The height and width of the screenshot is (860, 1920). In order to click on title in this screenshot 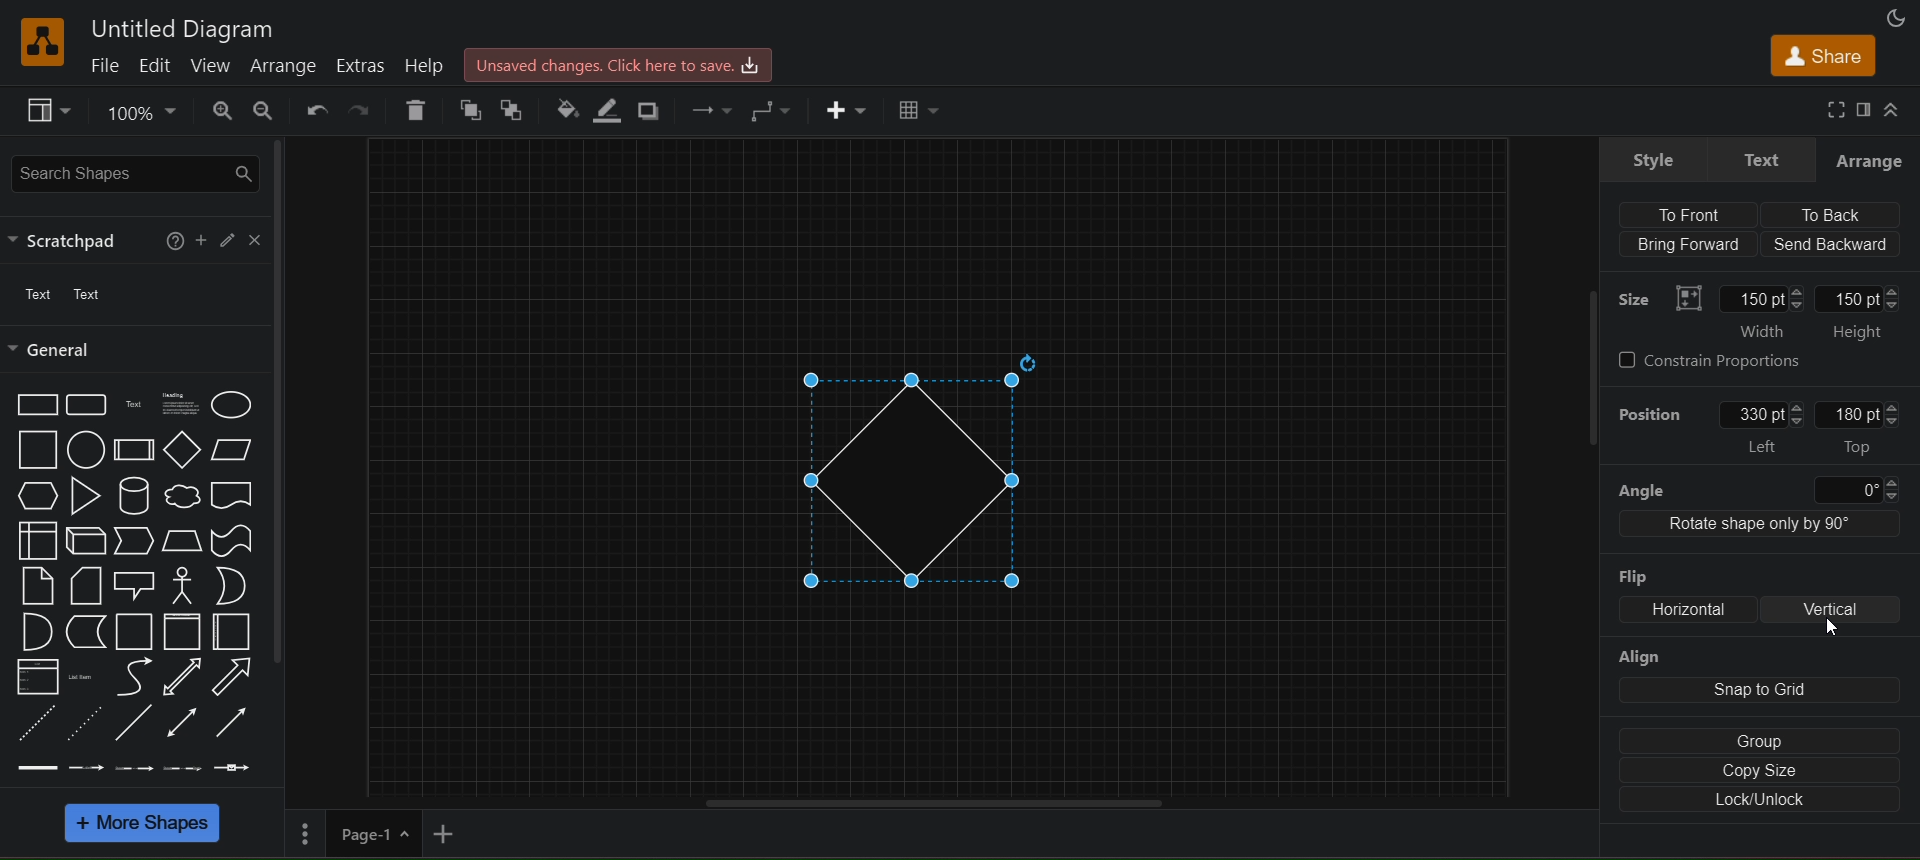, I will do `click(178, 25)`.